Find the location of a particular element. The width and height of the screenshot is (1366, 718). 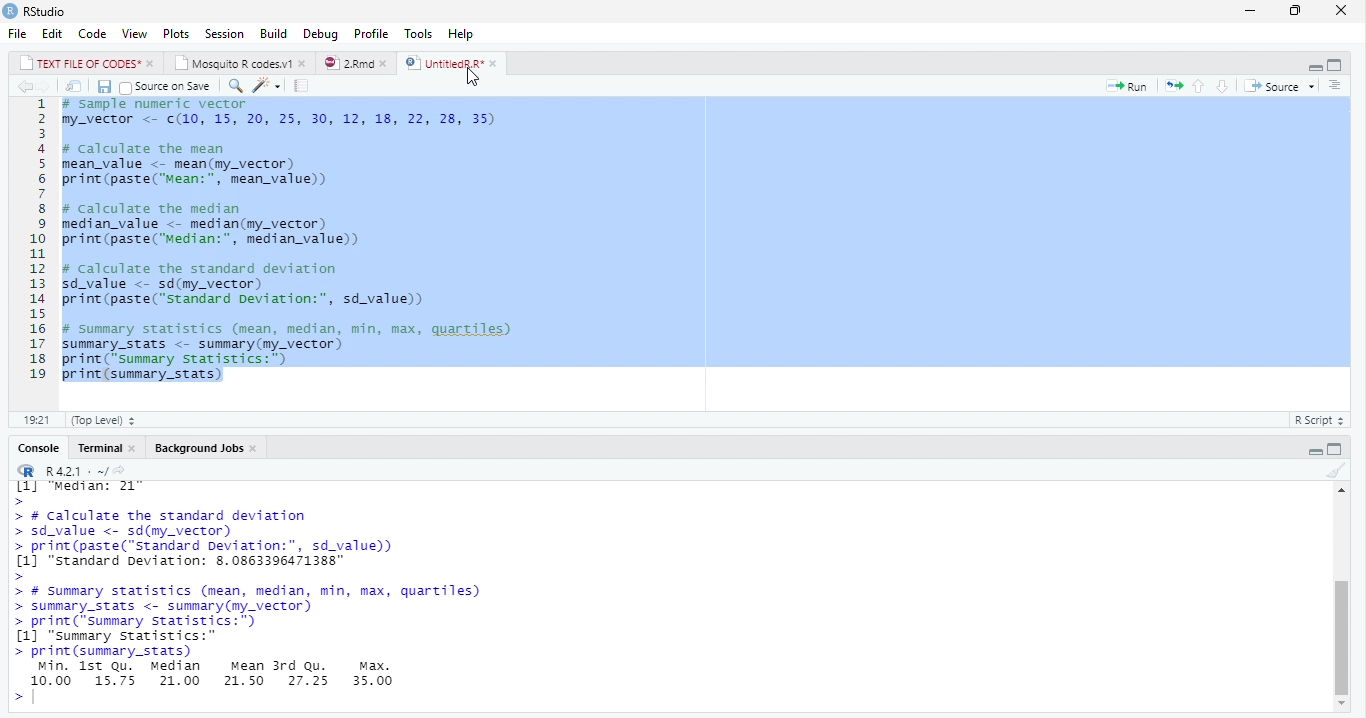

line numbers is located at coordinates (33, 239).